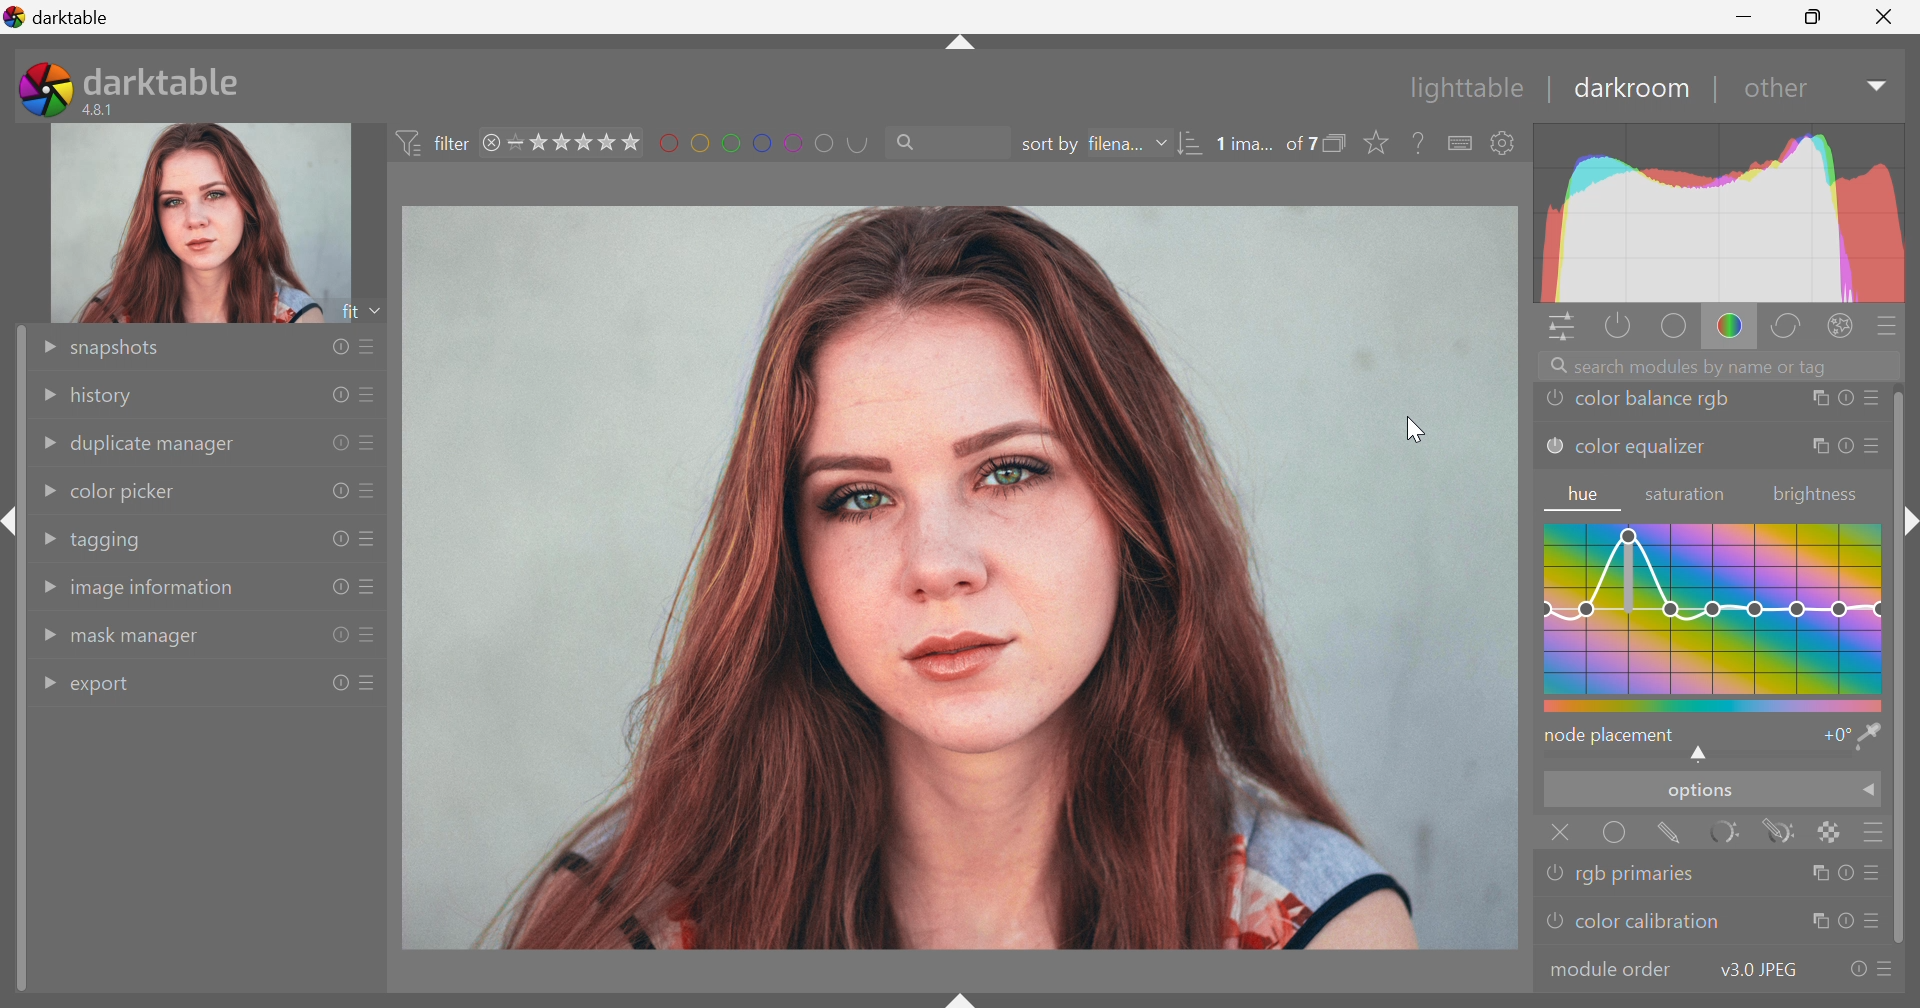  Describe the element at coordinates (492, 143) in the screenshot. I see `remove filter` at that location.